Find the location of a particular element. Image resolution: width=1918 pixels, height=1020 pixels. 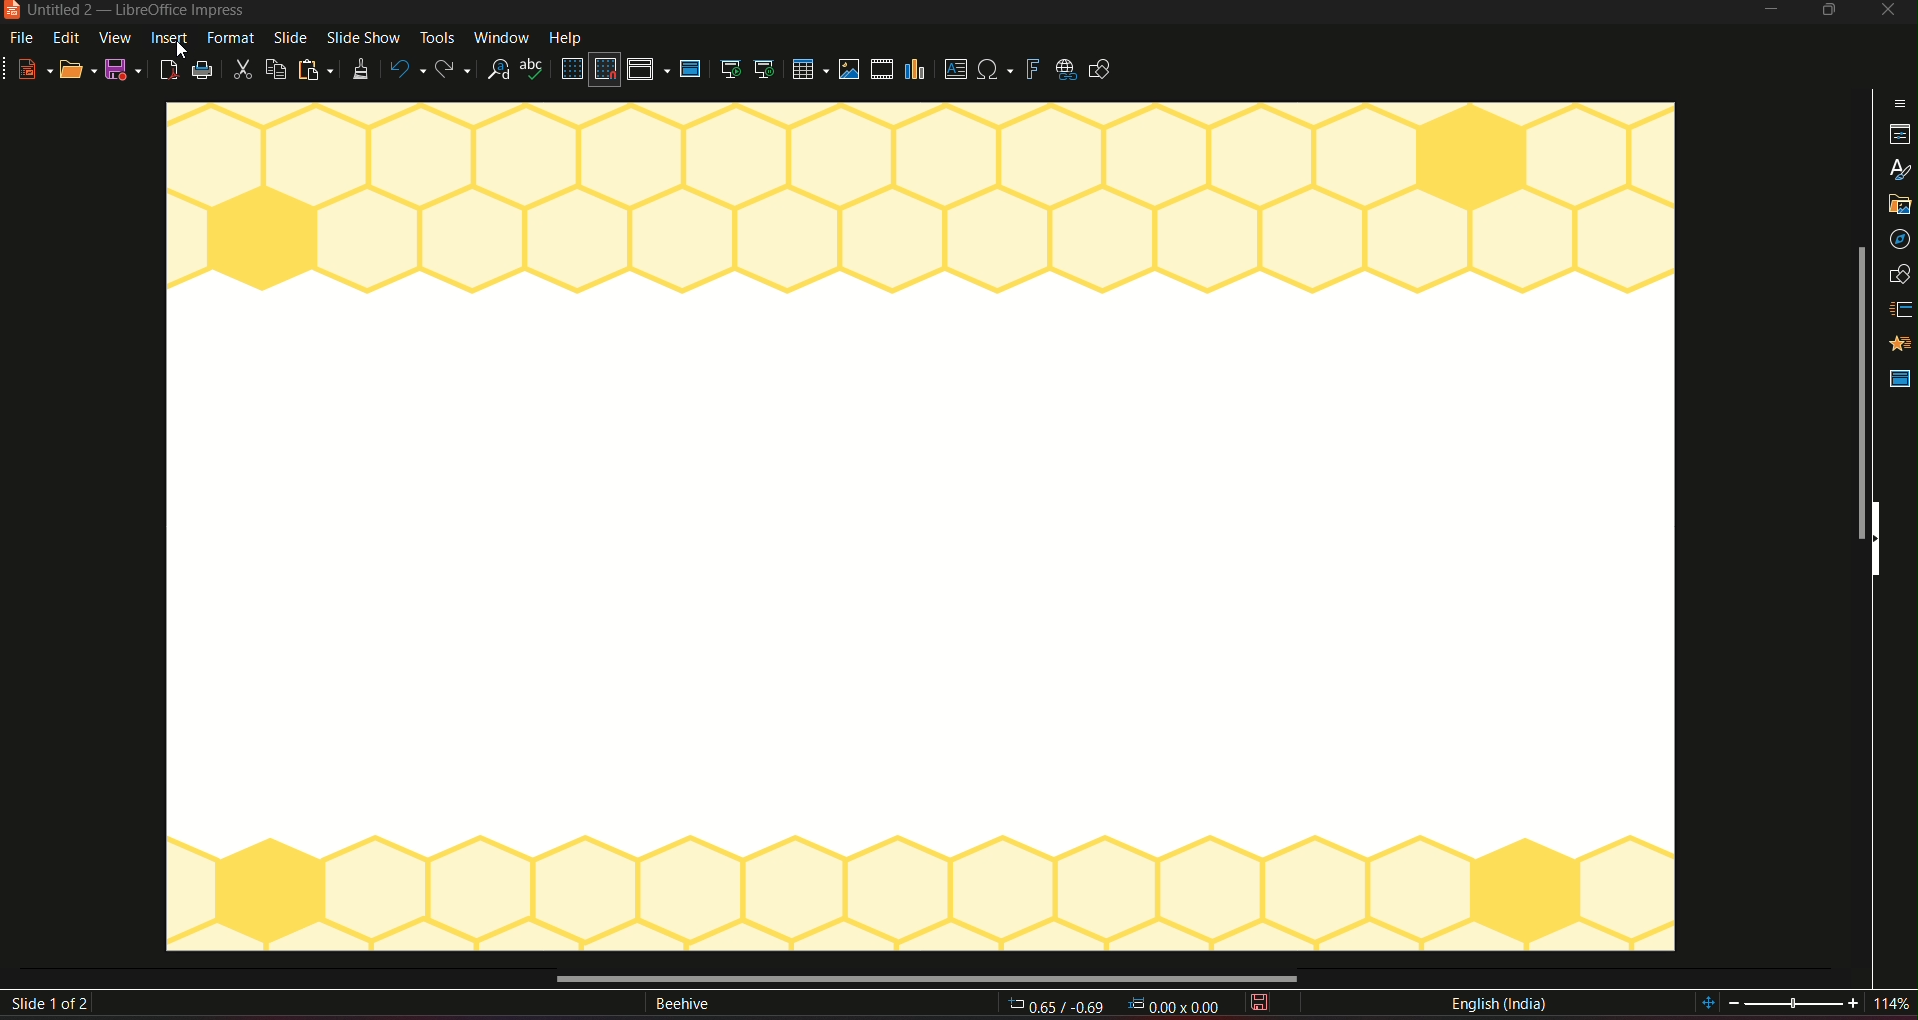

edit zoom is located at coordinates (1796, 1004).